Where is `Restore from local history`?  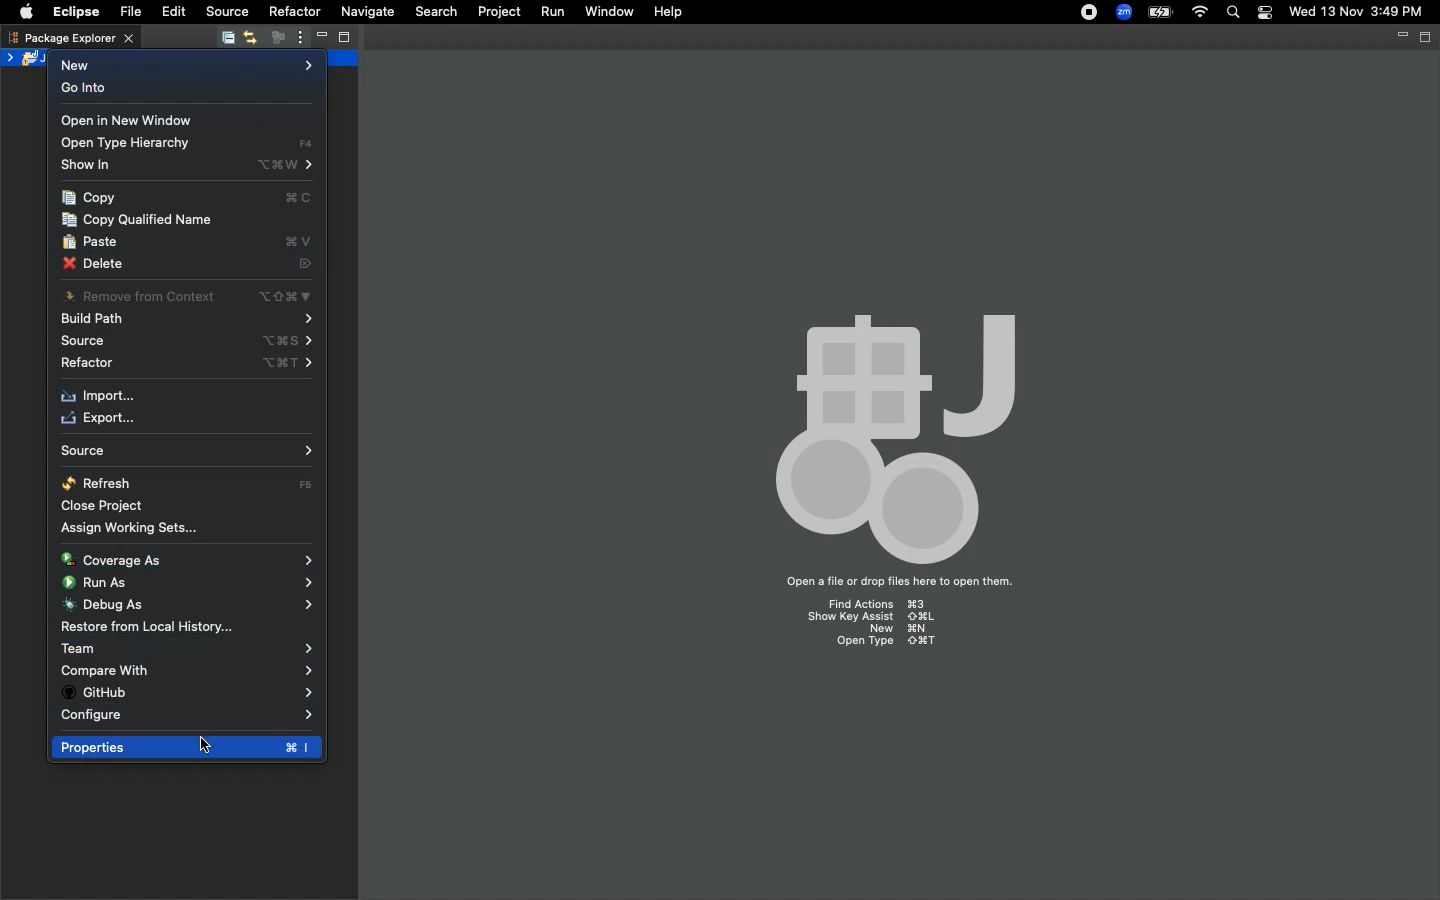 Restore from local history is located at coordinates (146, 628).